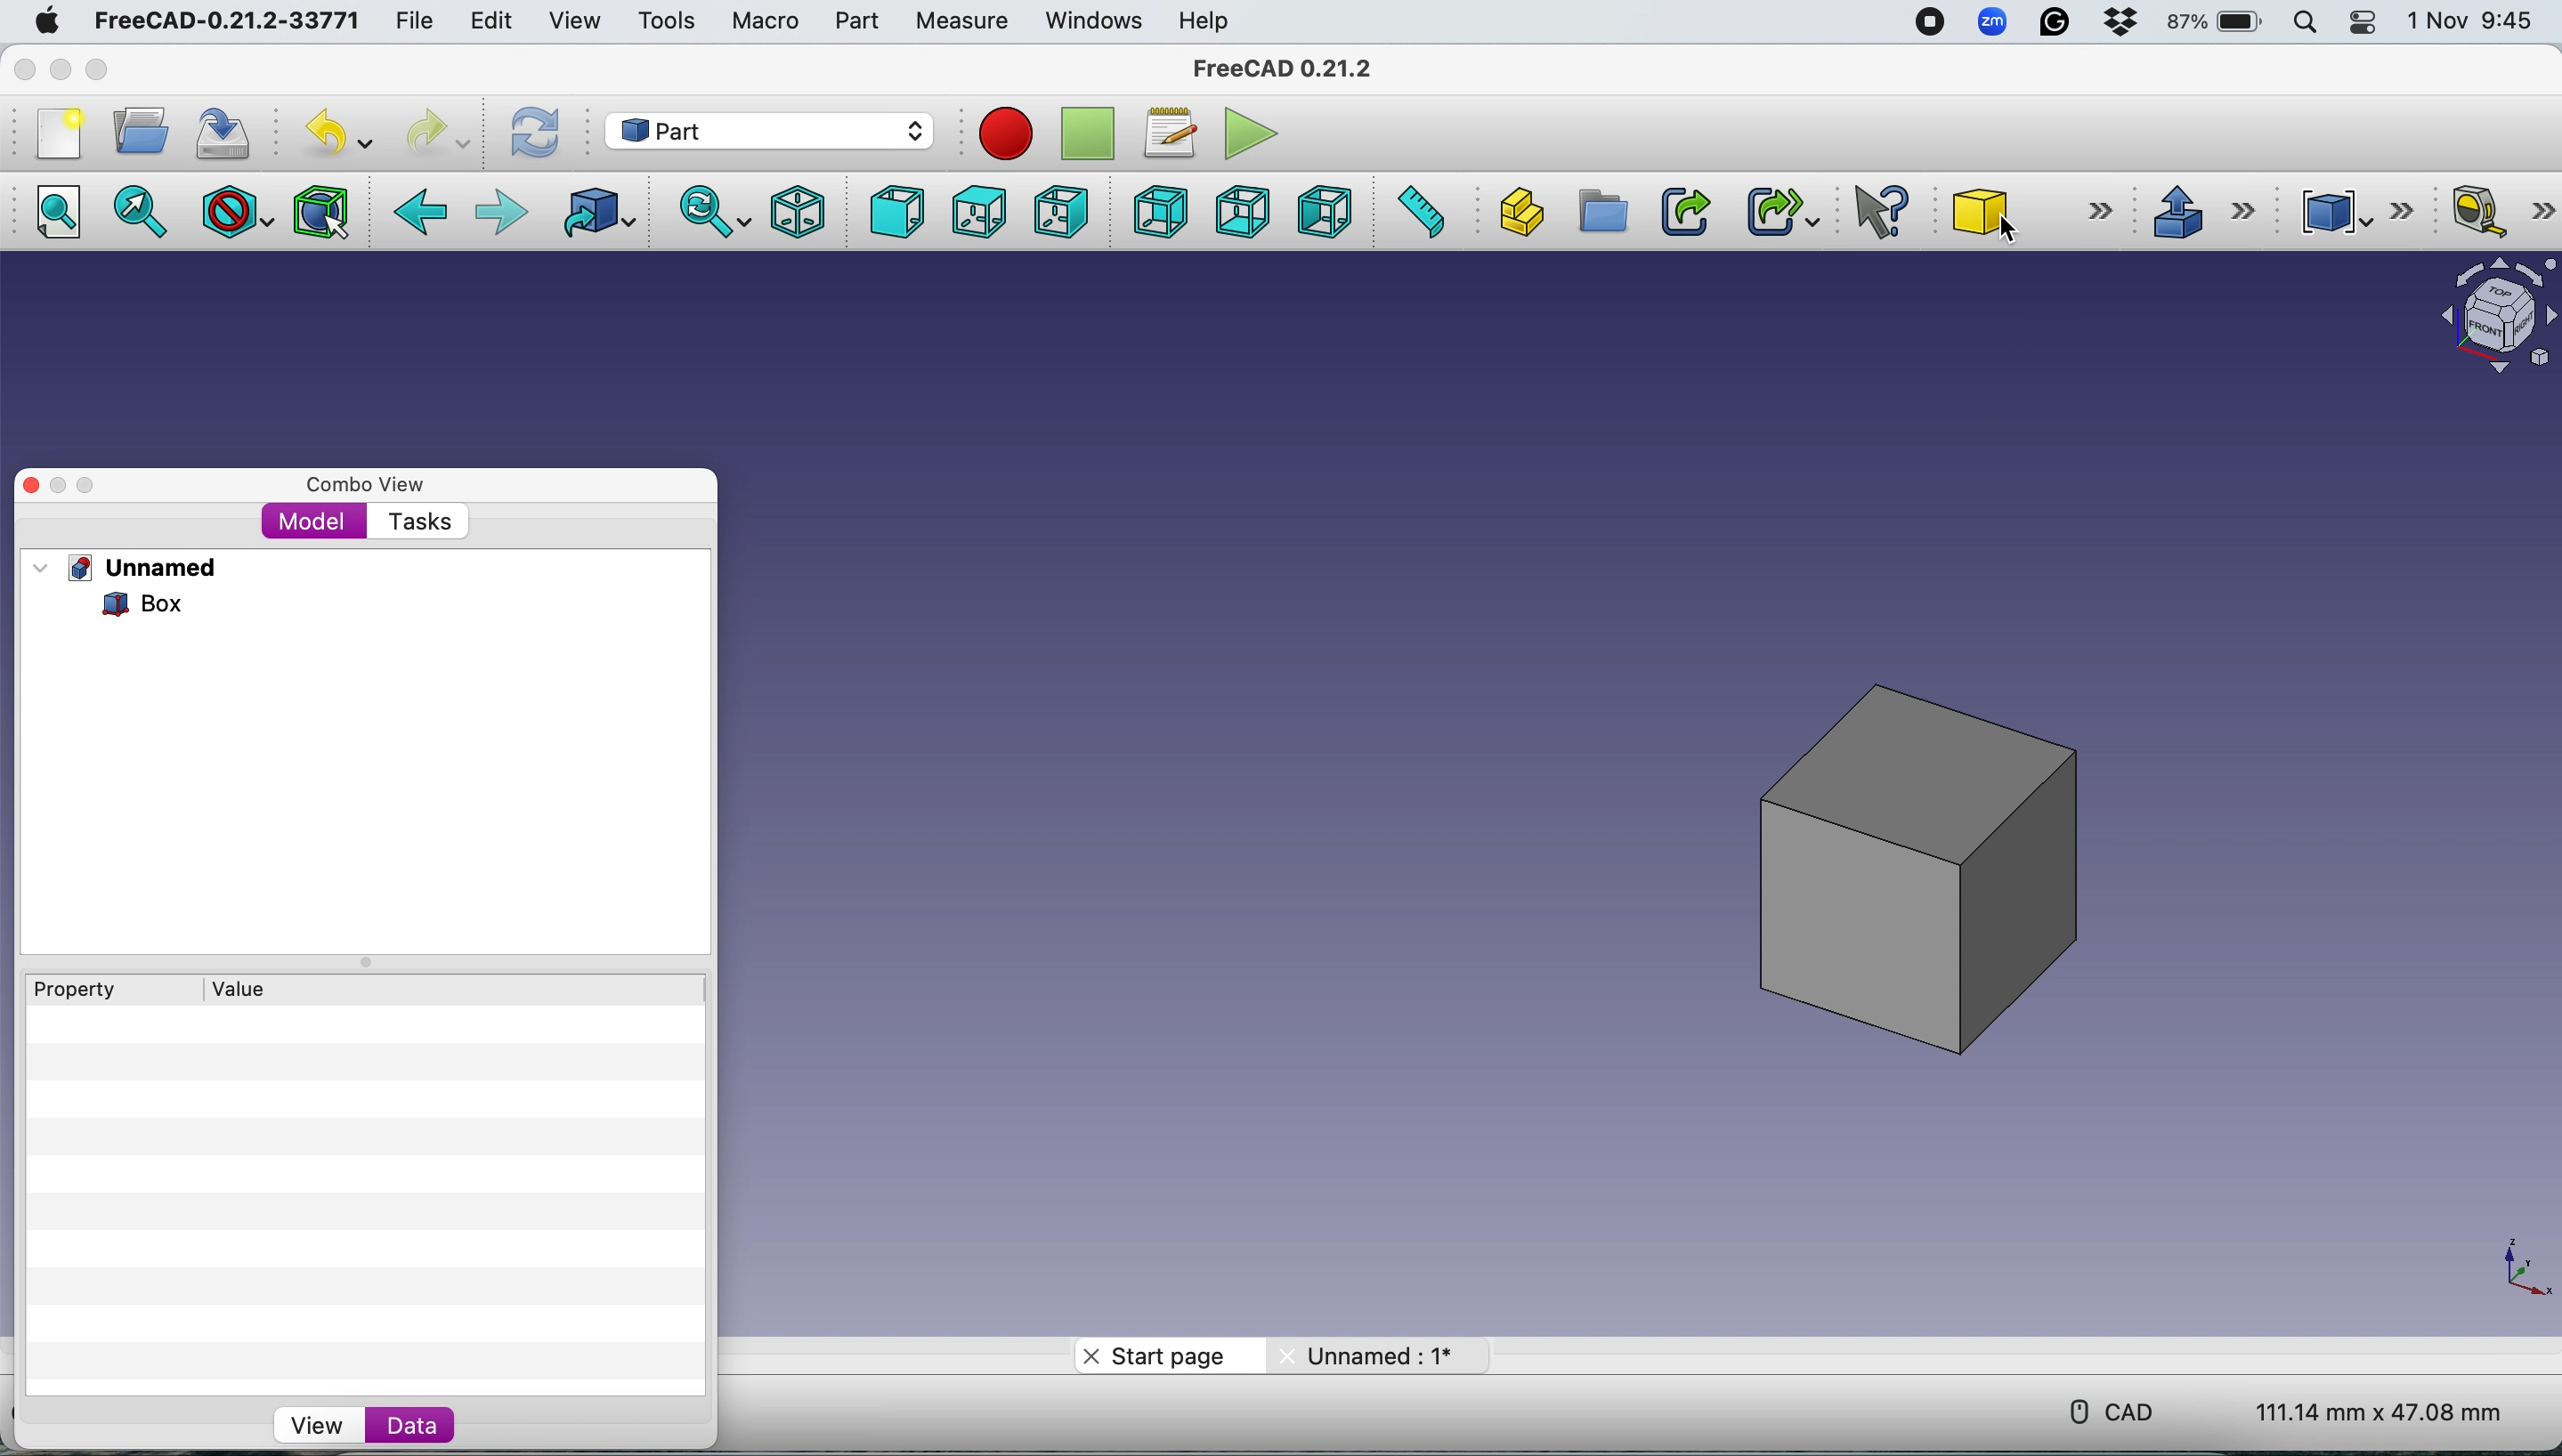 The height and width of the screenshot is (1456, 2562). Describe the element at coordinates (367, 485) in the screenshot. I see `Combo view` at that location.